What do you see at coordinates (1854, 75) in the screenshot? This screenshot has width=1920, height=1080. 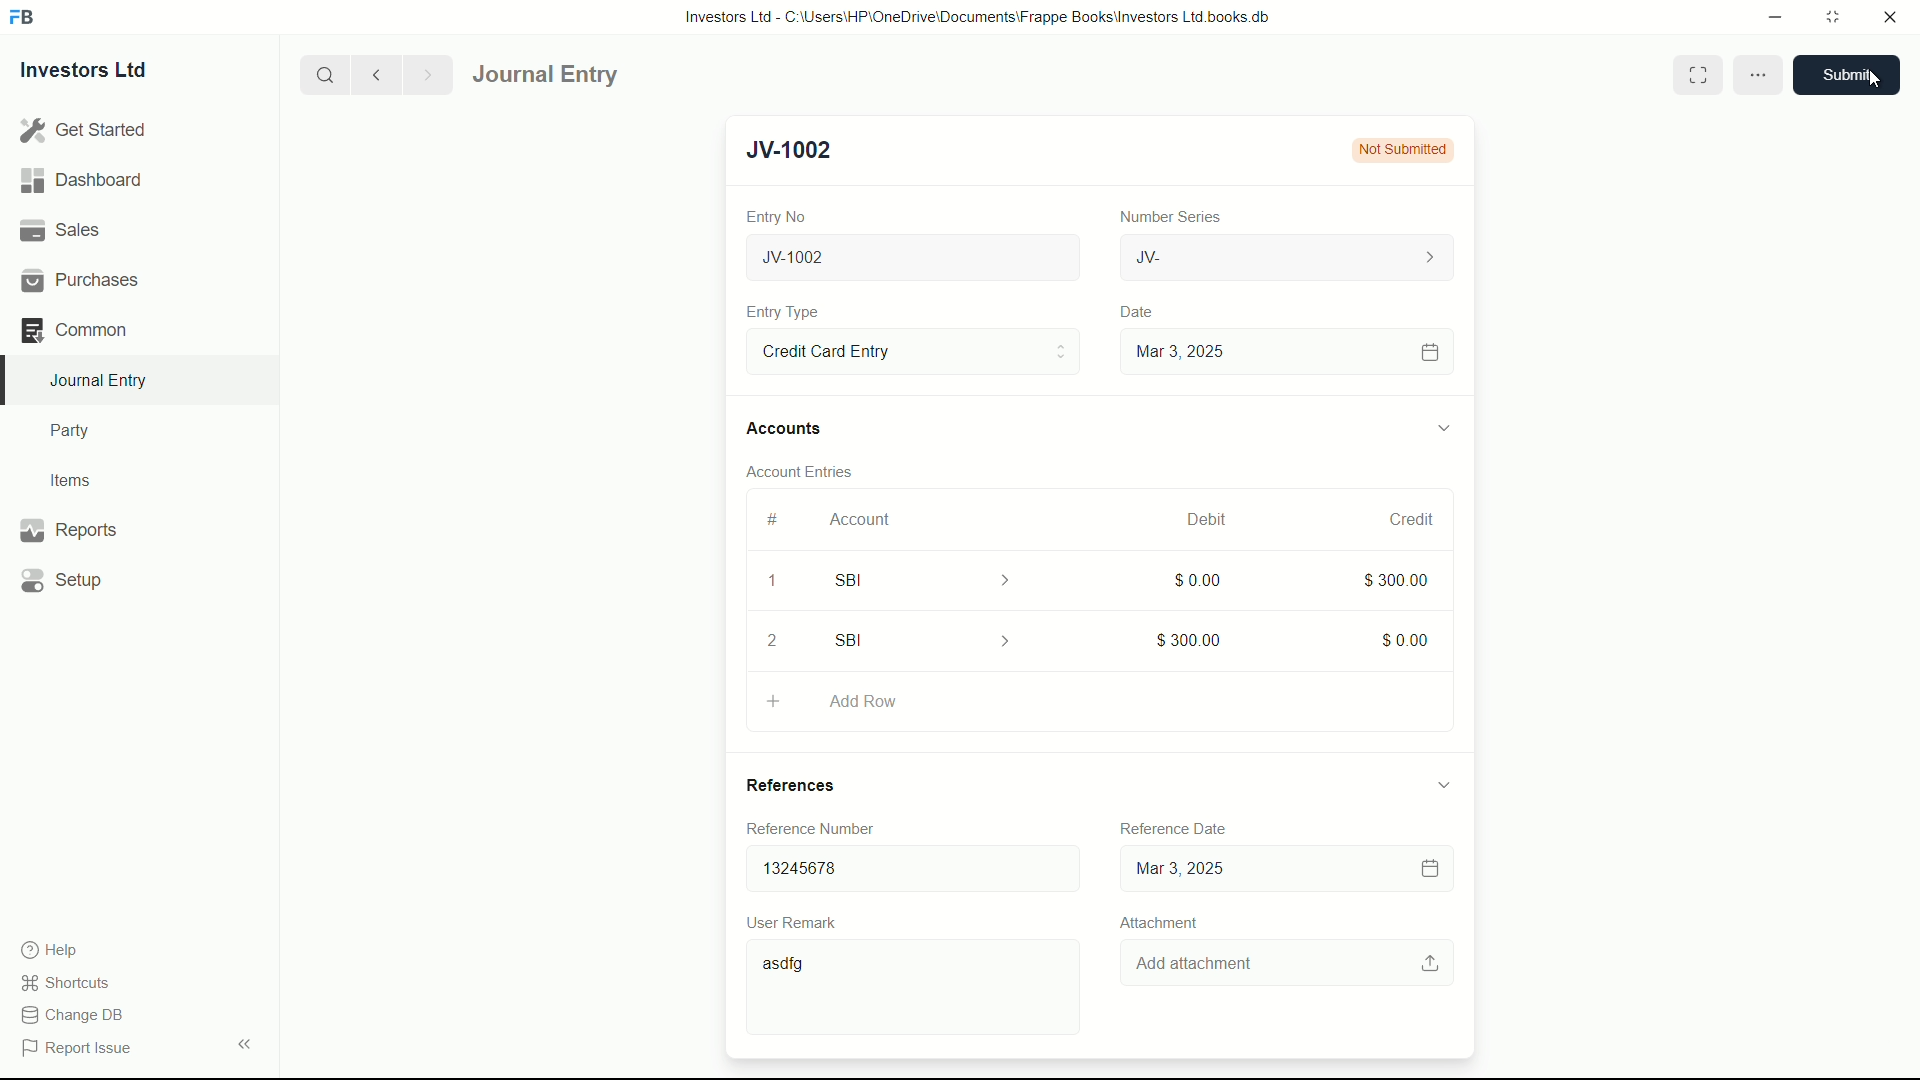 I see `submit` at bounding box center [1854, 75].